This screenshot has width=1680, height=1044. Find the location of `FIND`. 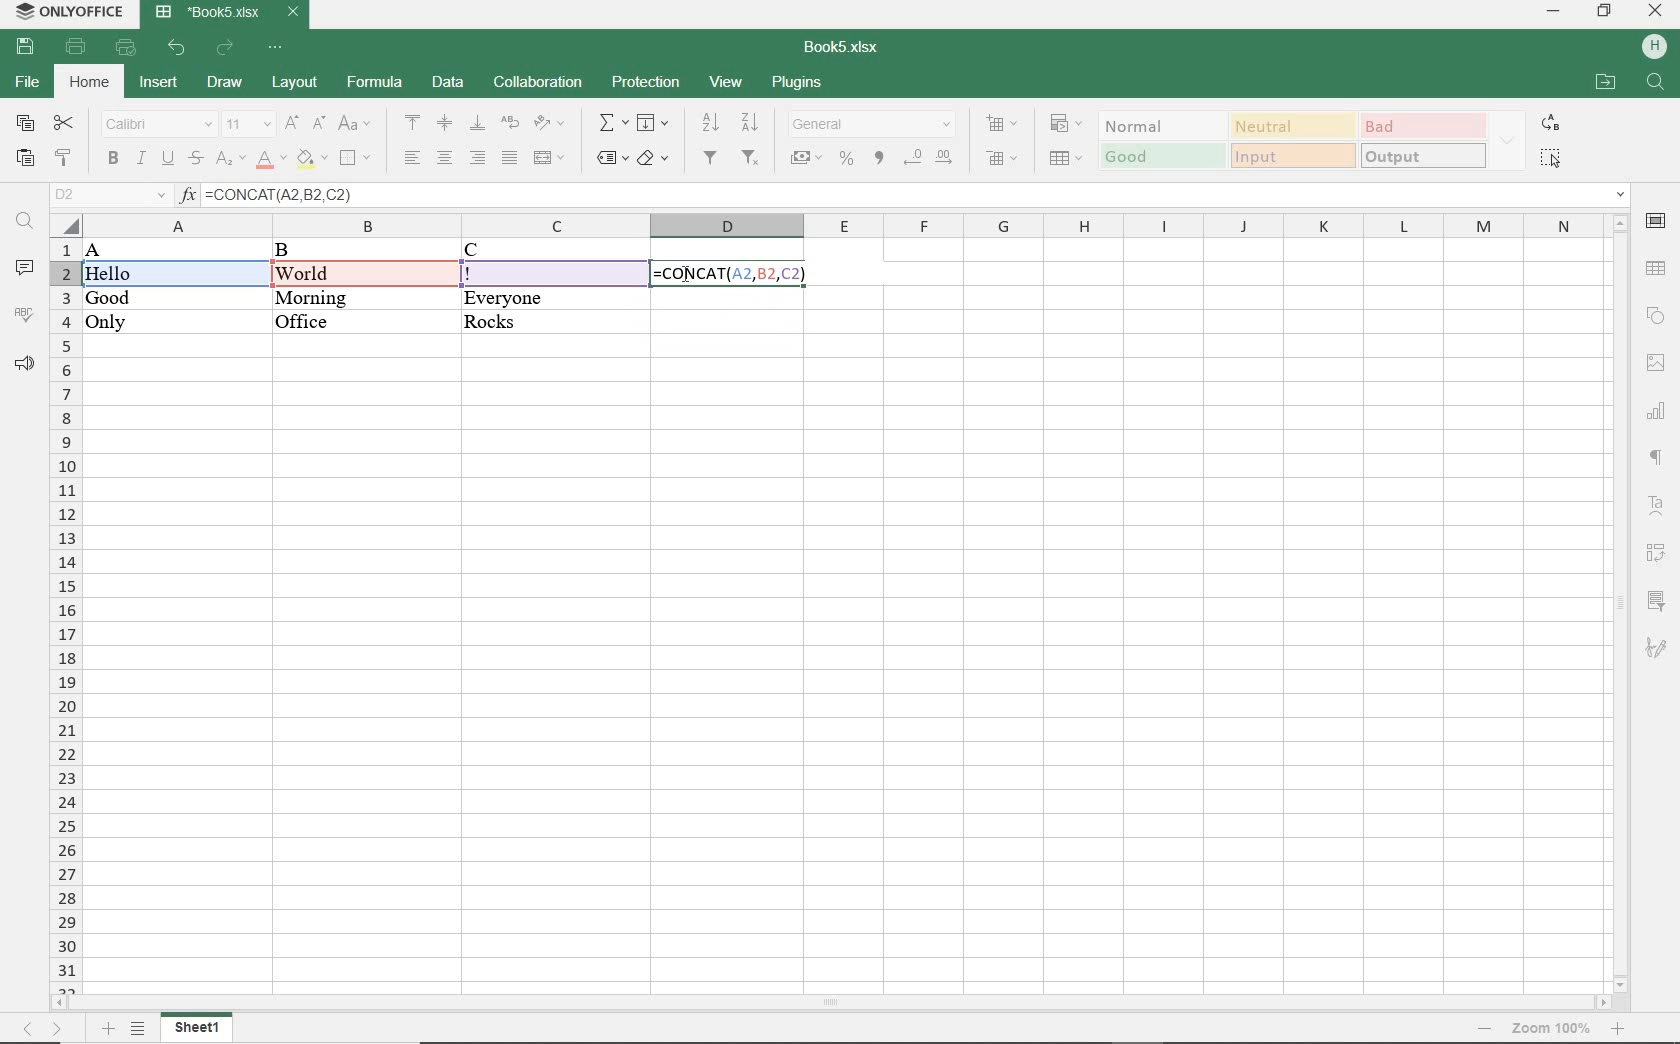

FIND is located at coordinates (26, 221).